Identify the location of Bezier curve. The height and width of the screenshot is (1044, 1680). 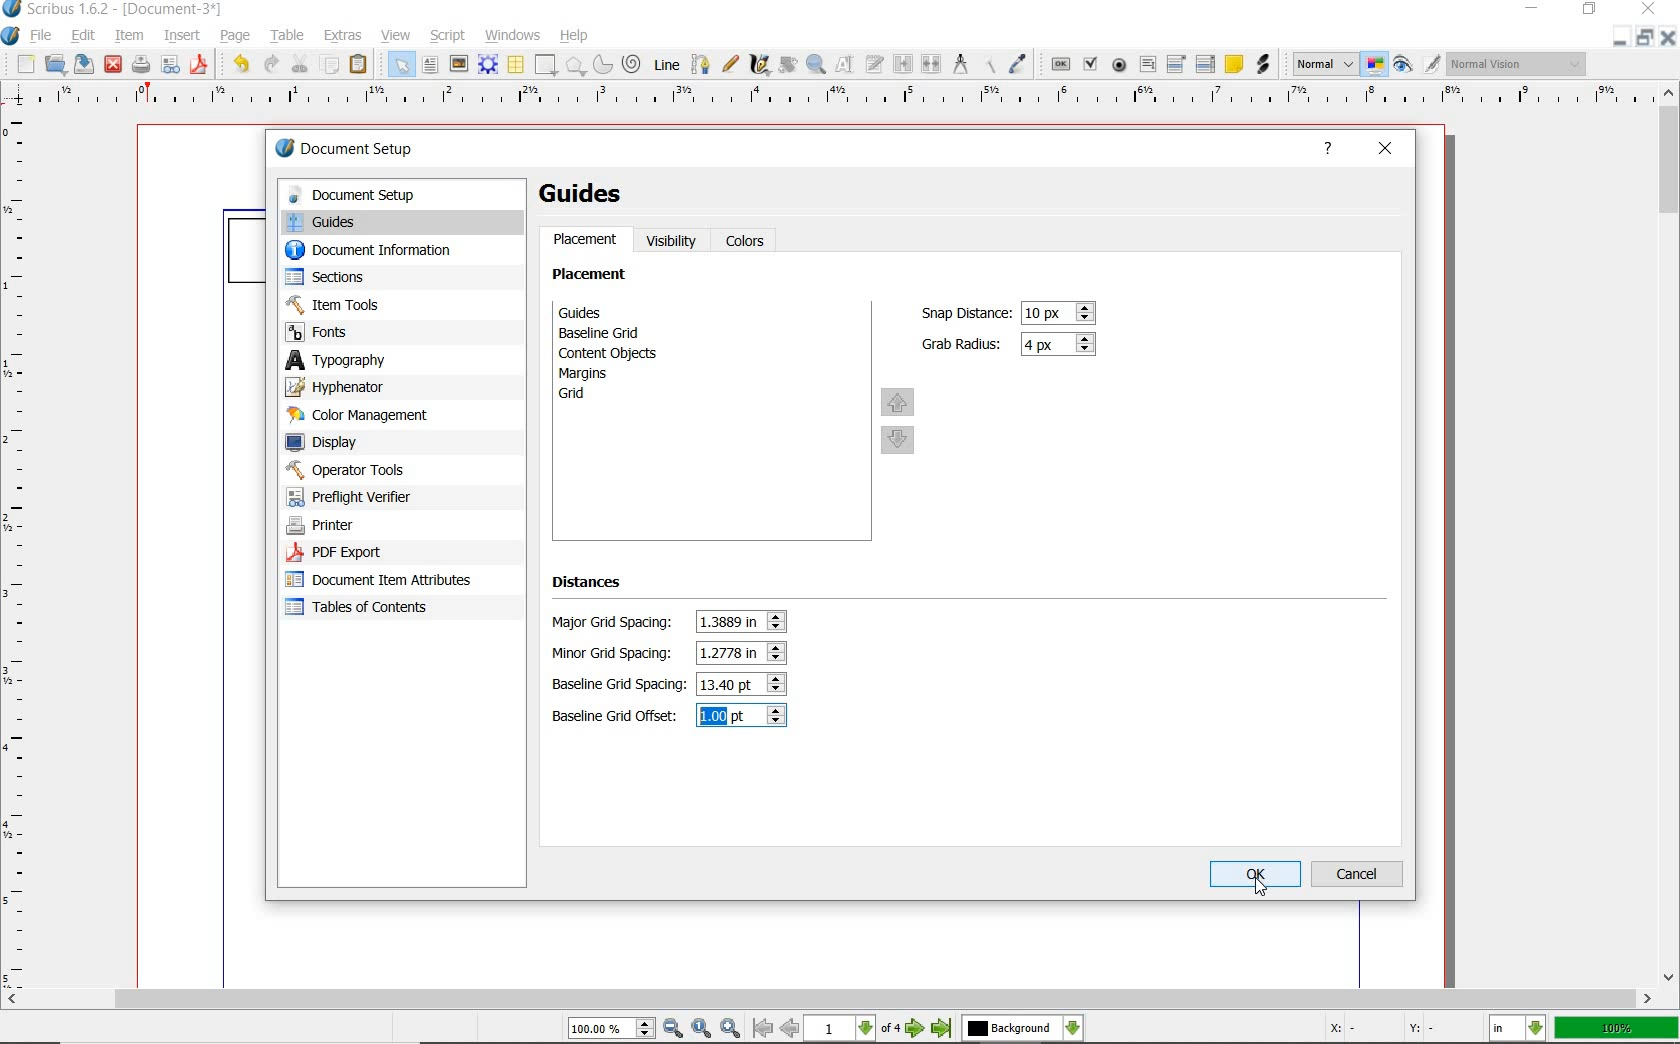
(700, 64).